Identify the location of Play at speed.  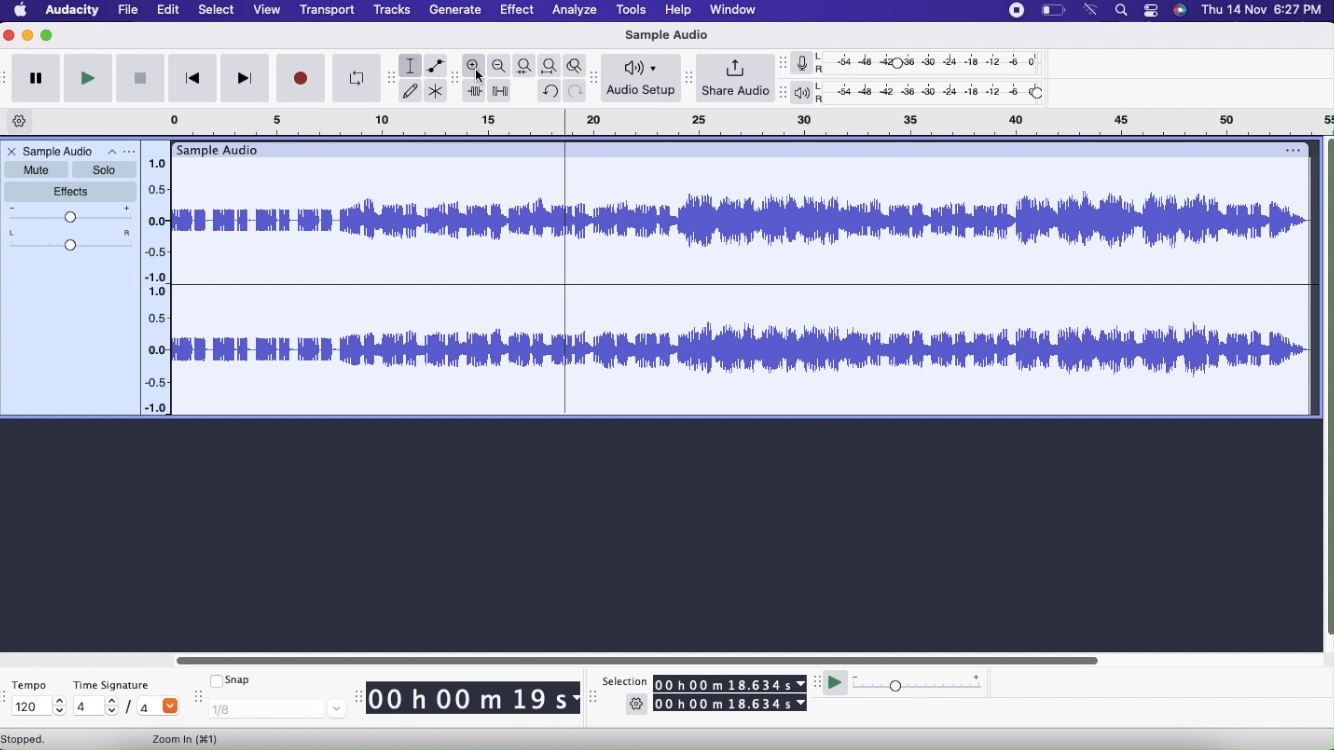
(834, 682).